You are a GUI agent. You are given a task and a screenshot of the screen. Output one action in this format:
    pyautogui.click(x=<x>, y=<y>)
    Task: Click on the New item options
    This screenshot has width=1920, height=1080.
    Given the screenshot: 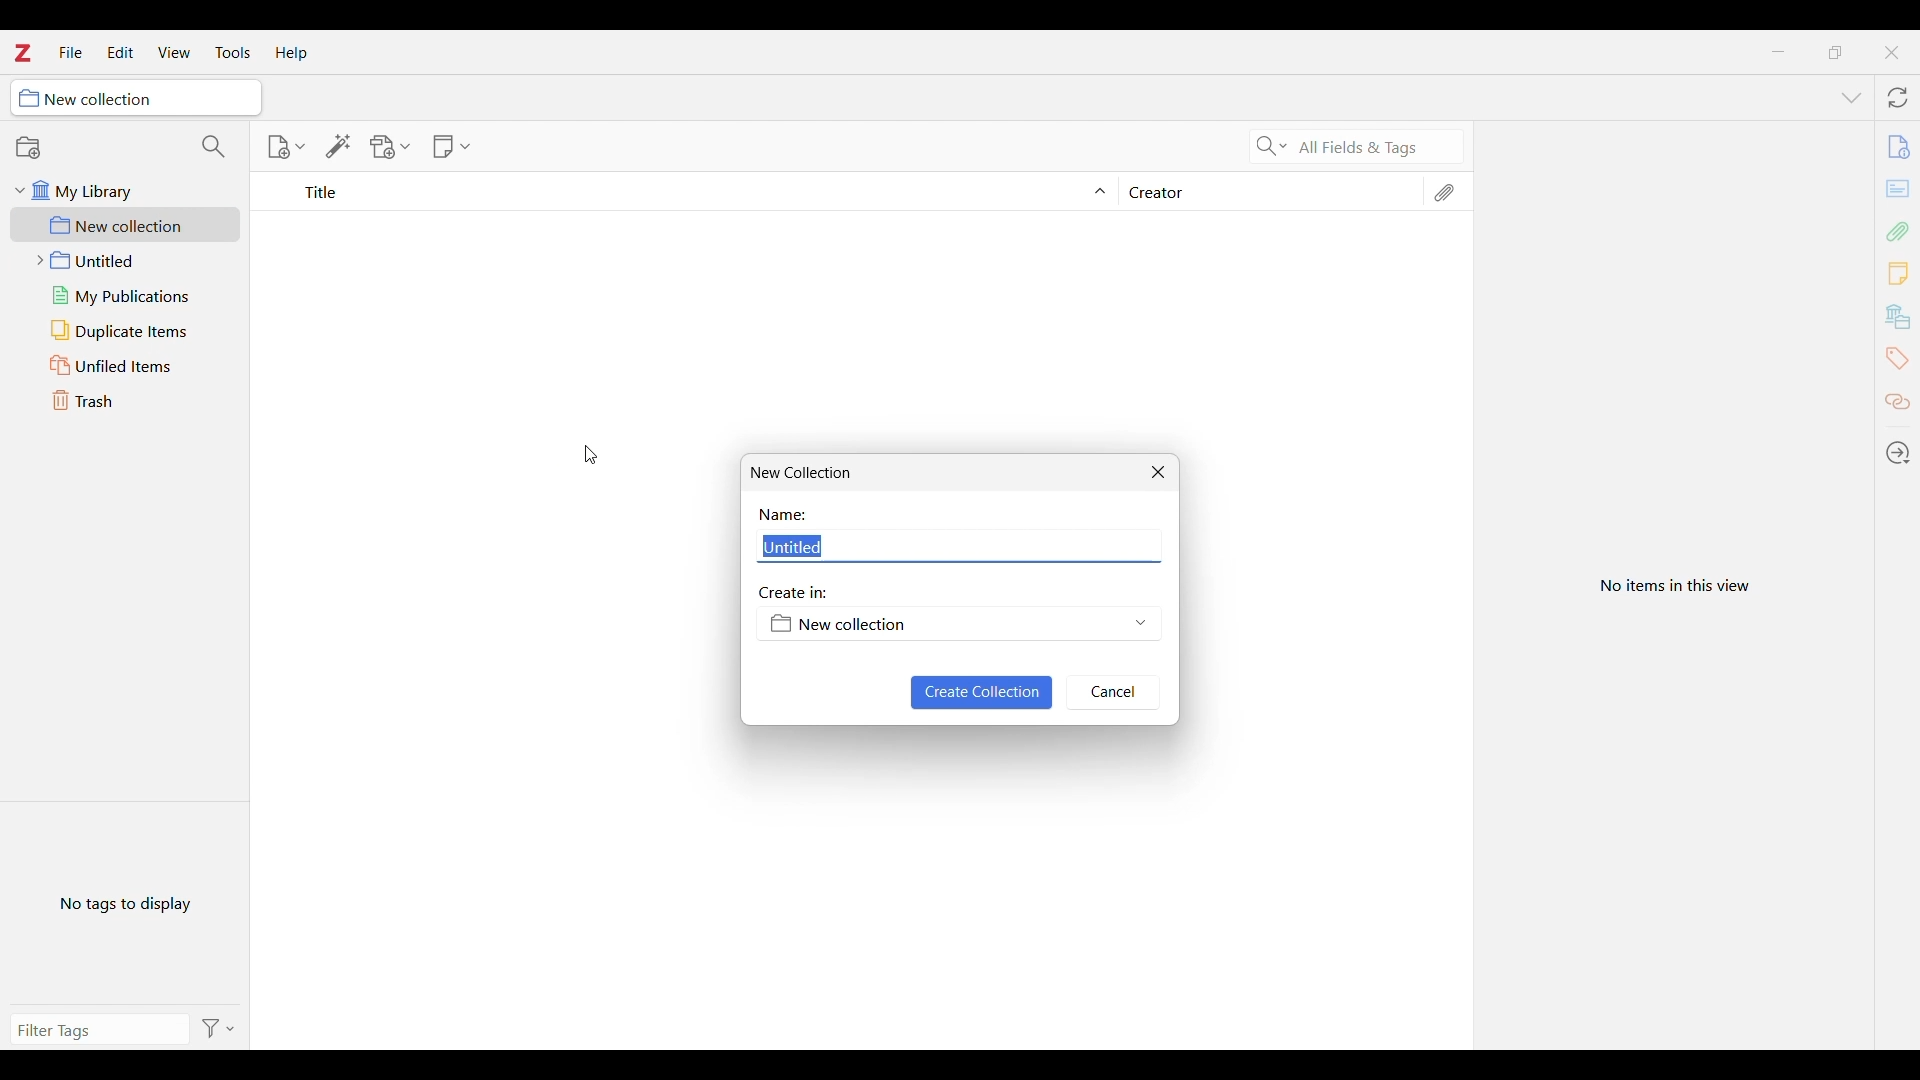 What is the action you would take?
    pyautogui.click(x=285, y=147)
    